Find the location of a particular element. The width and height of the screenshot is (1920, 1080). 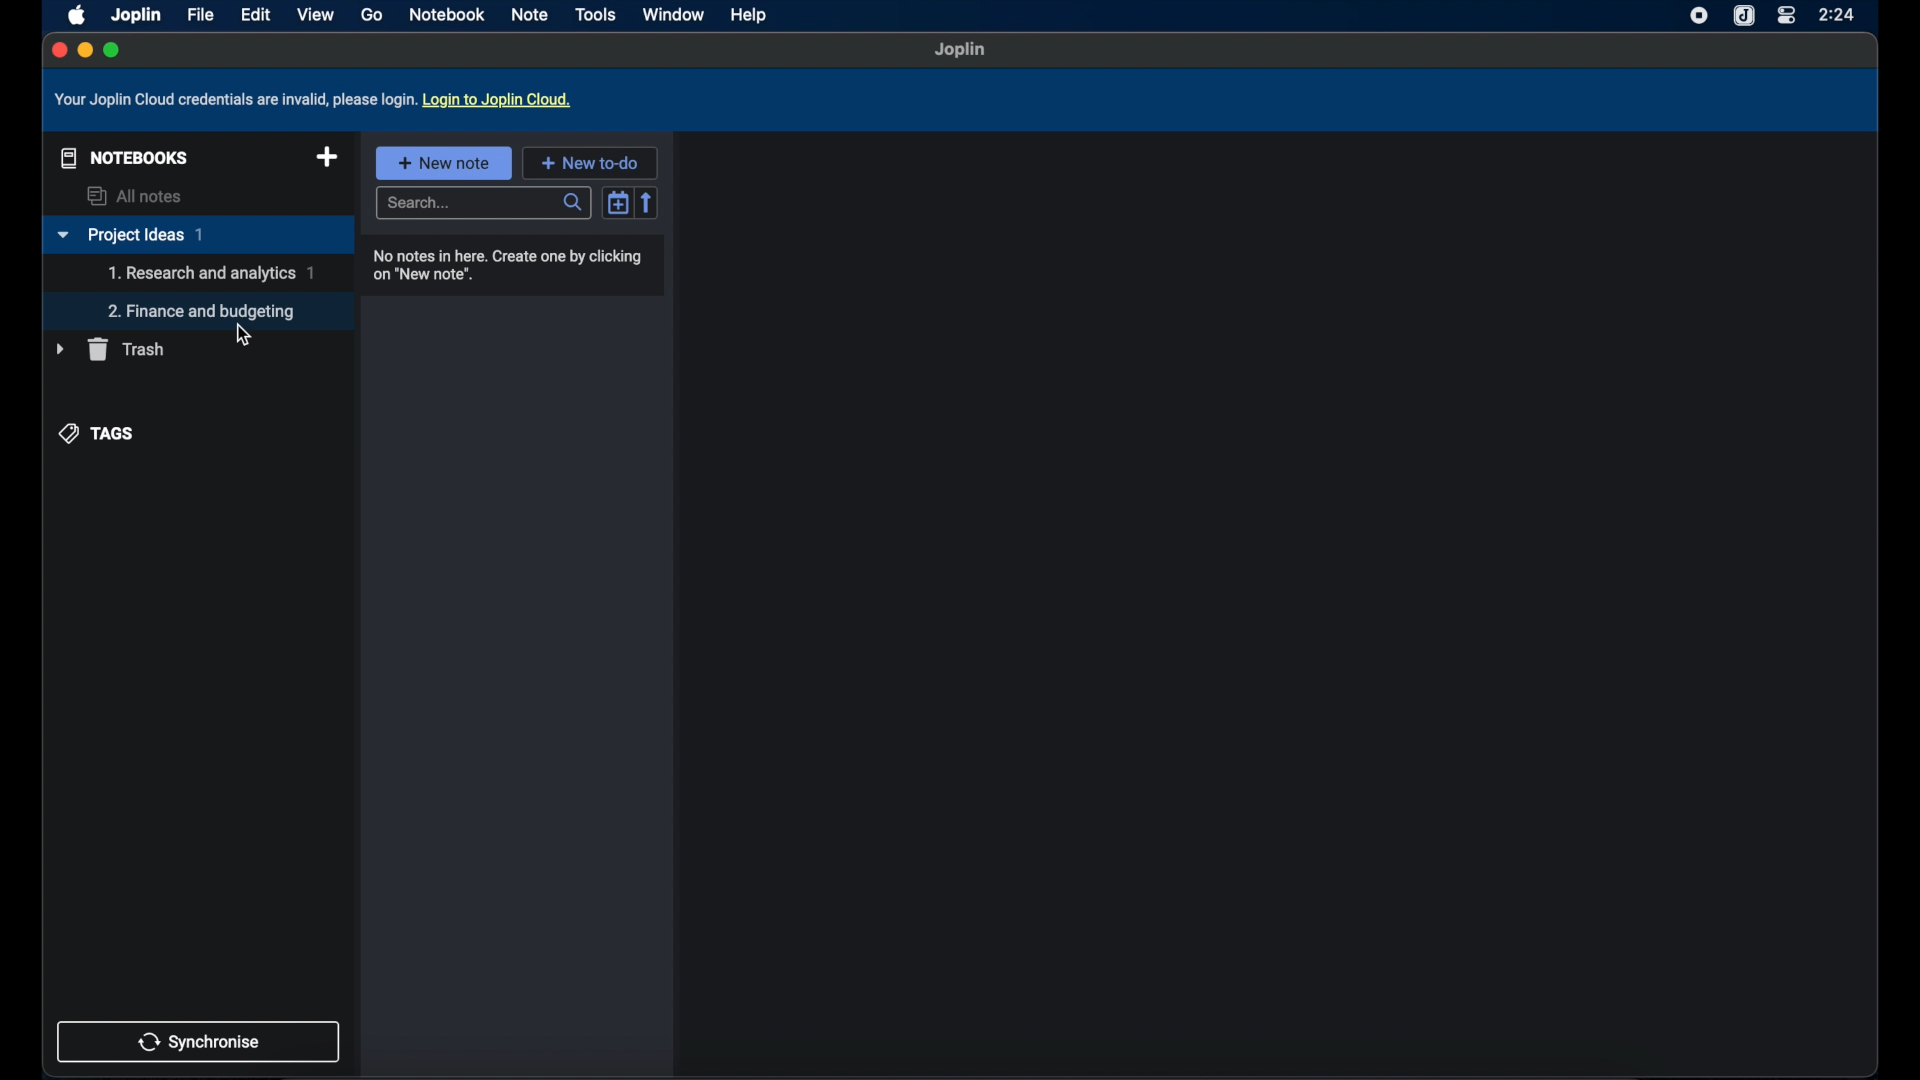

close is located at coordinates (57, 49).